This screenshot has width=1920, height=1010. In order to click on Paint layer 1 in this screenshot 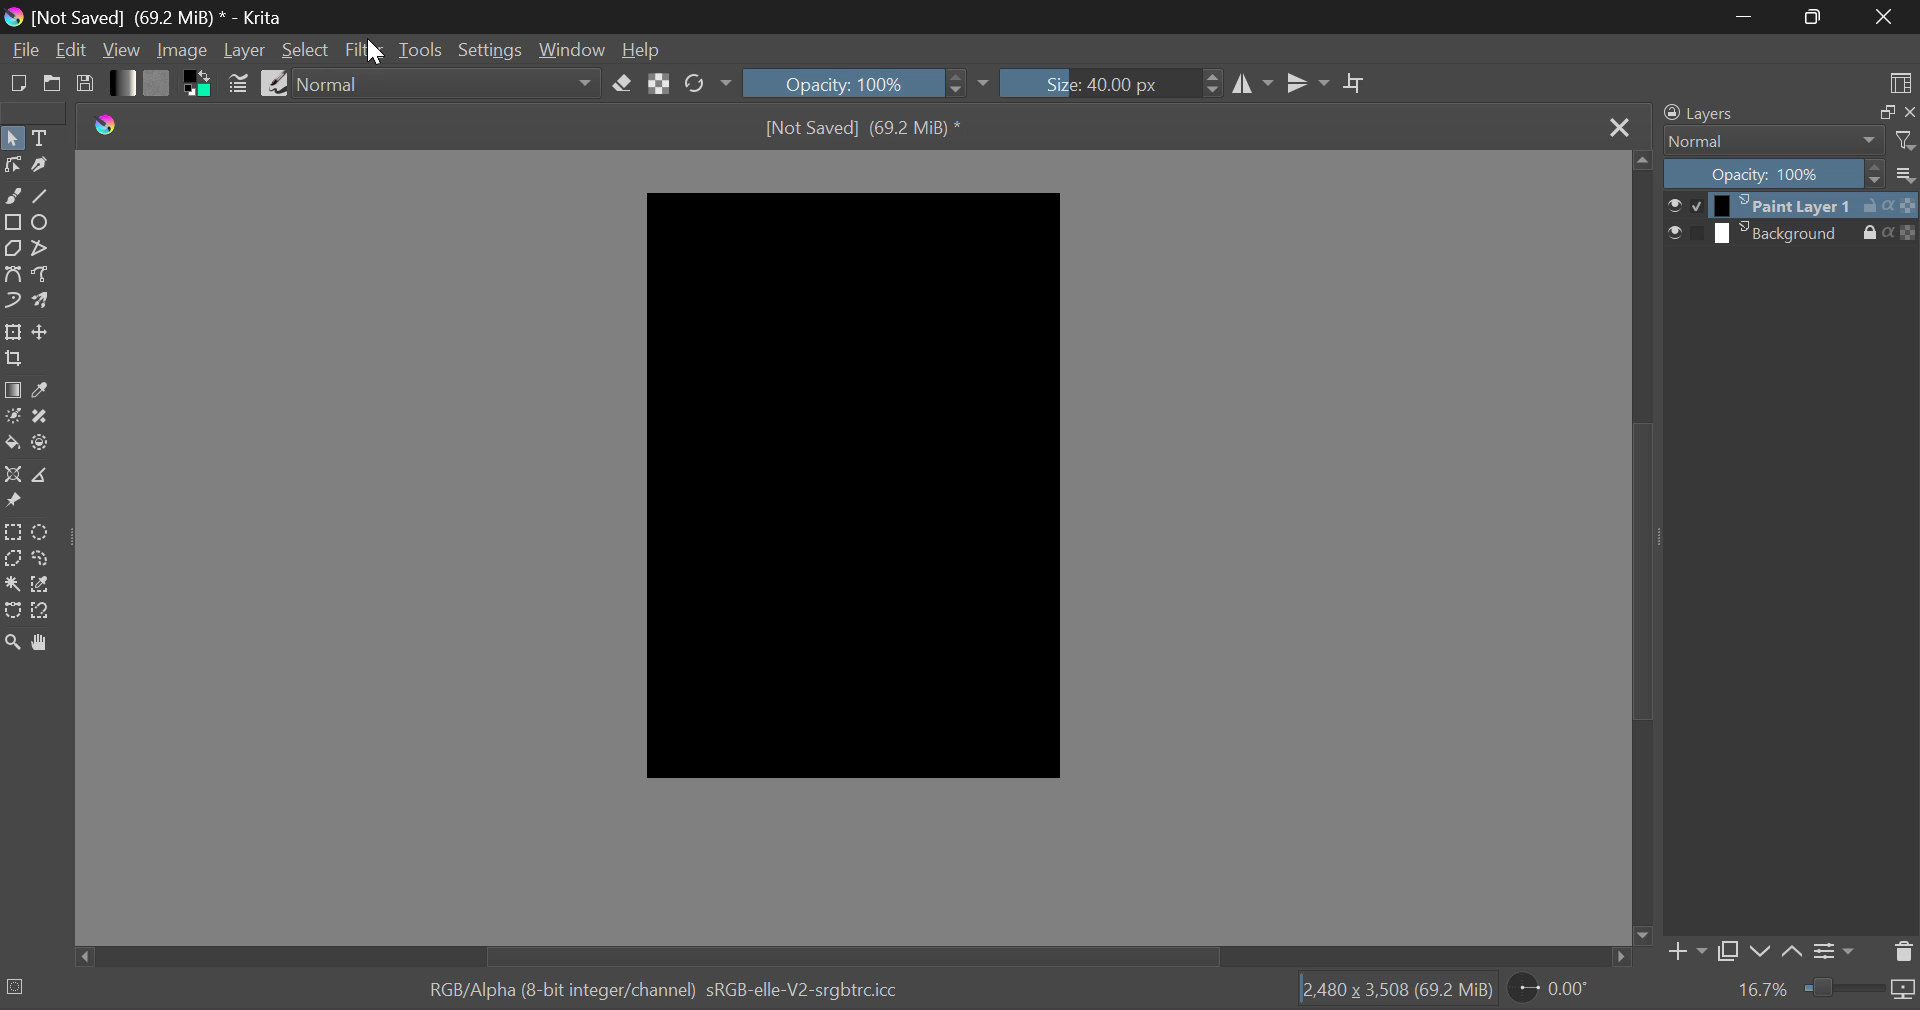, I will do `click(1779, 206)`.